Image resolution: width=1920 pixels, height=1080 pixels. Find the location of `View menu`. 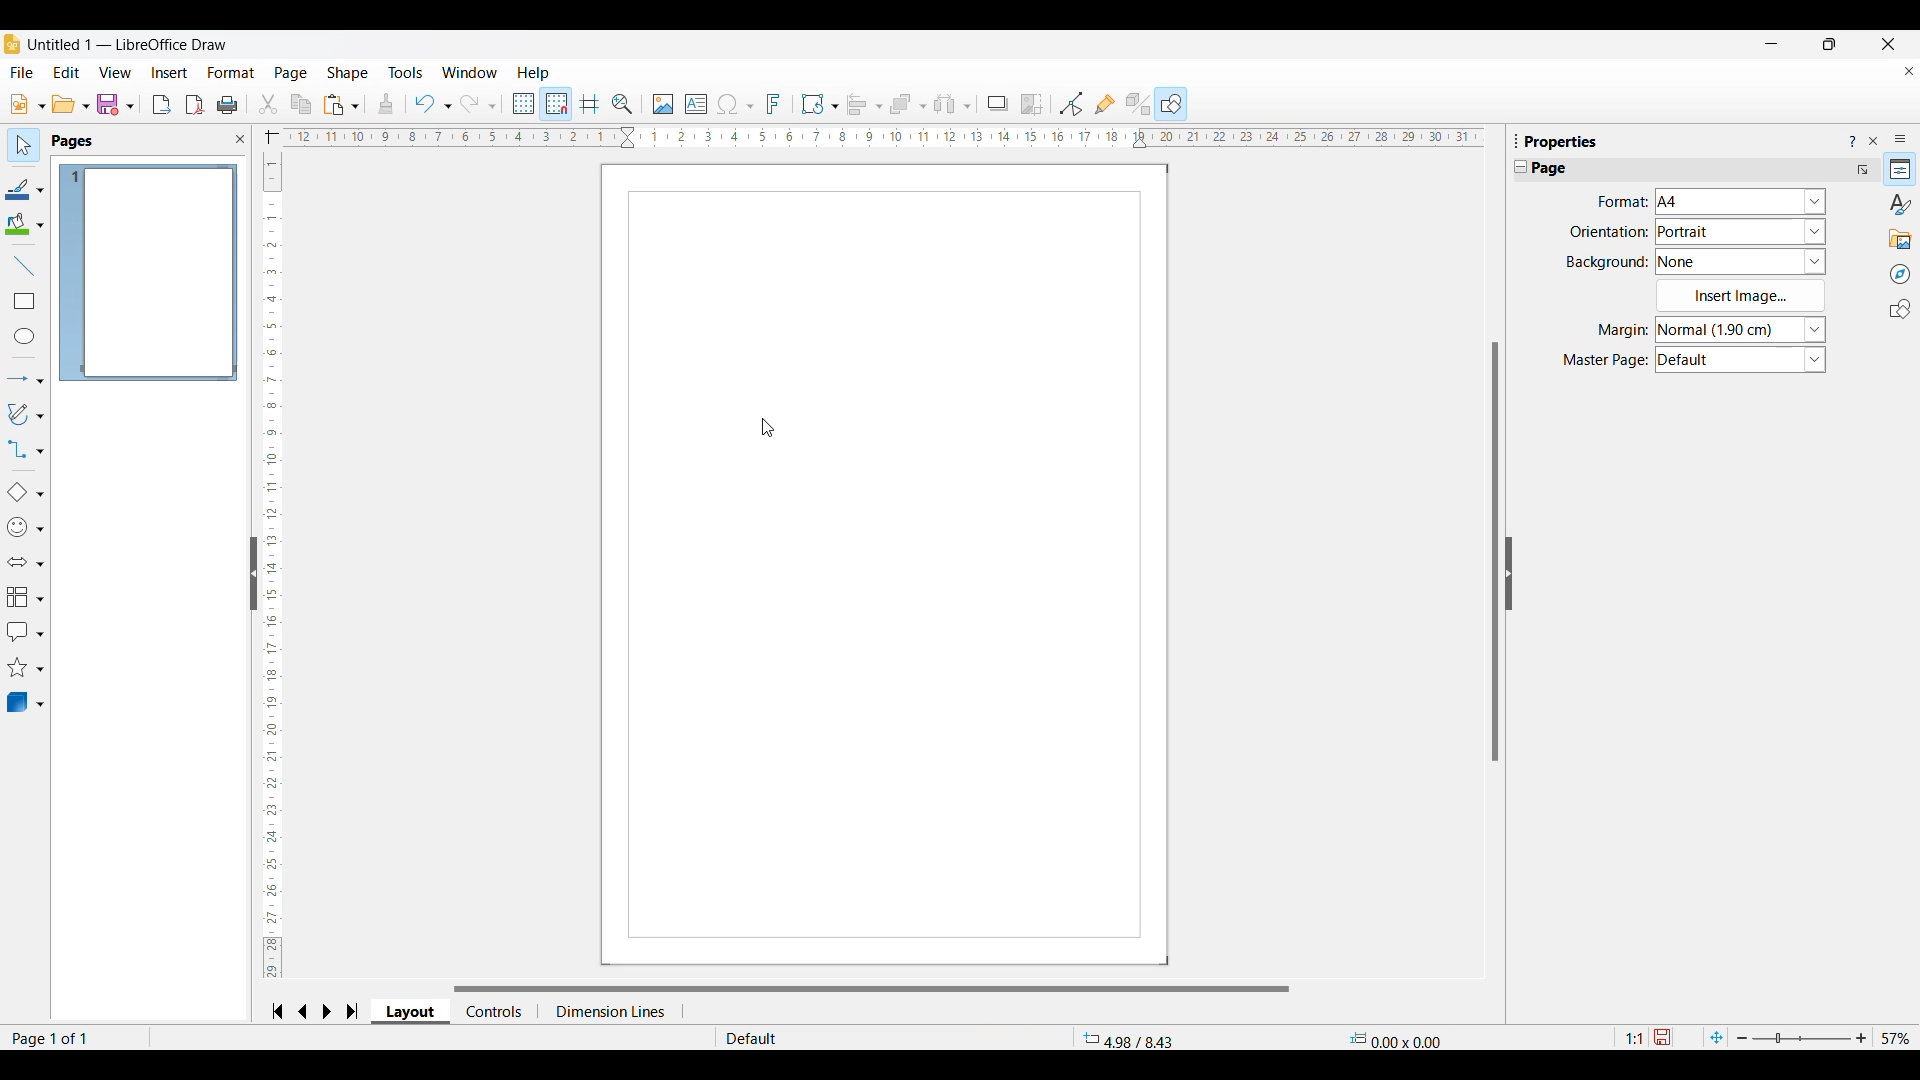

View menu is located at coordinates (115, 72).